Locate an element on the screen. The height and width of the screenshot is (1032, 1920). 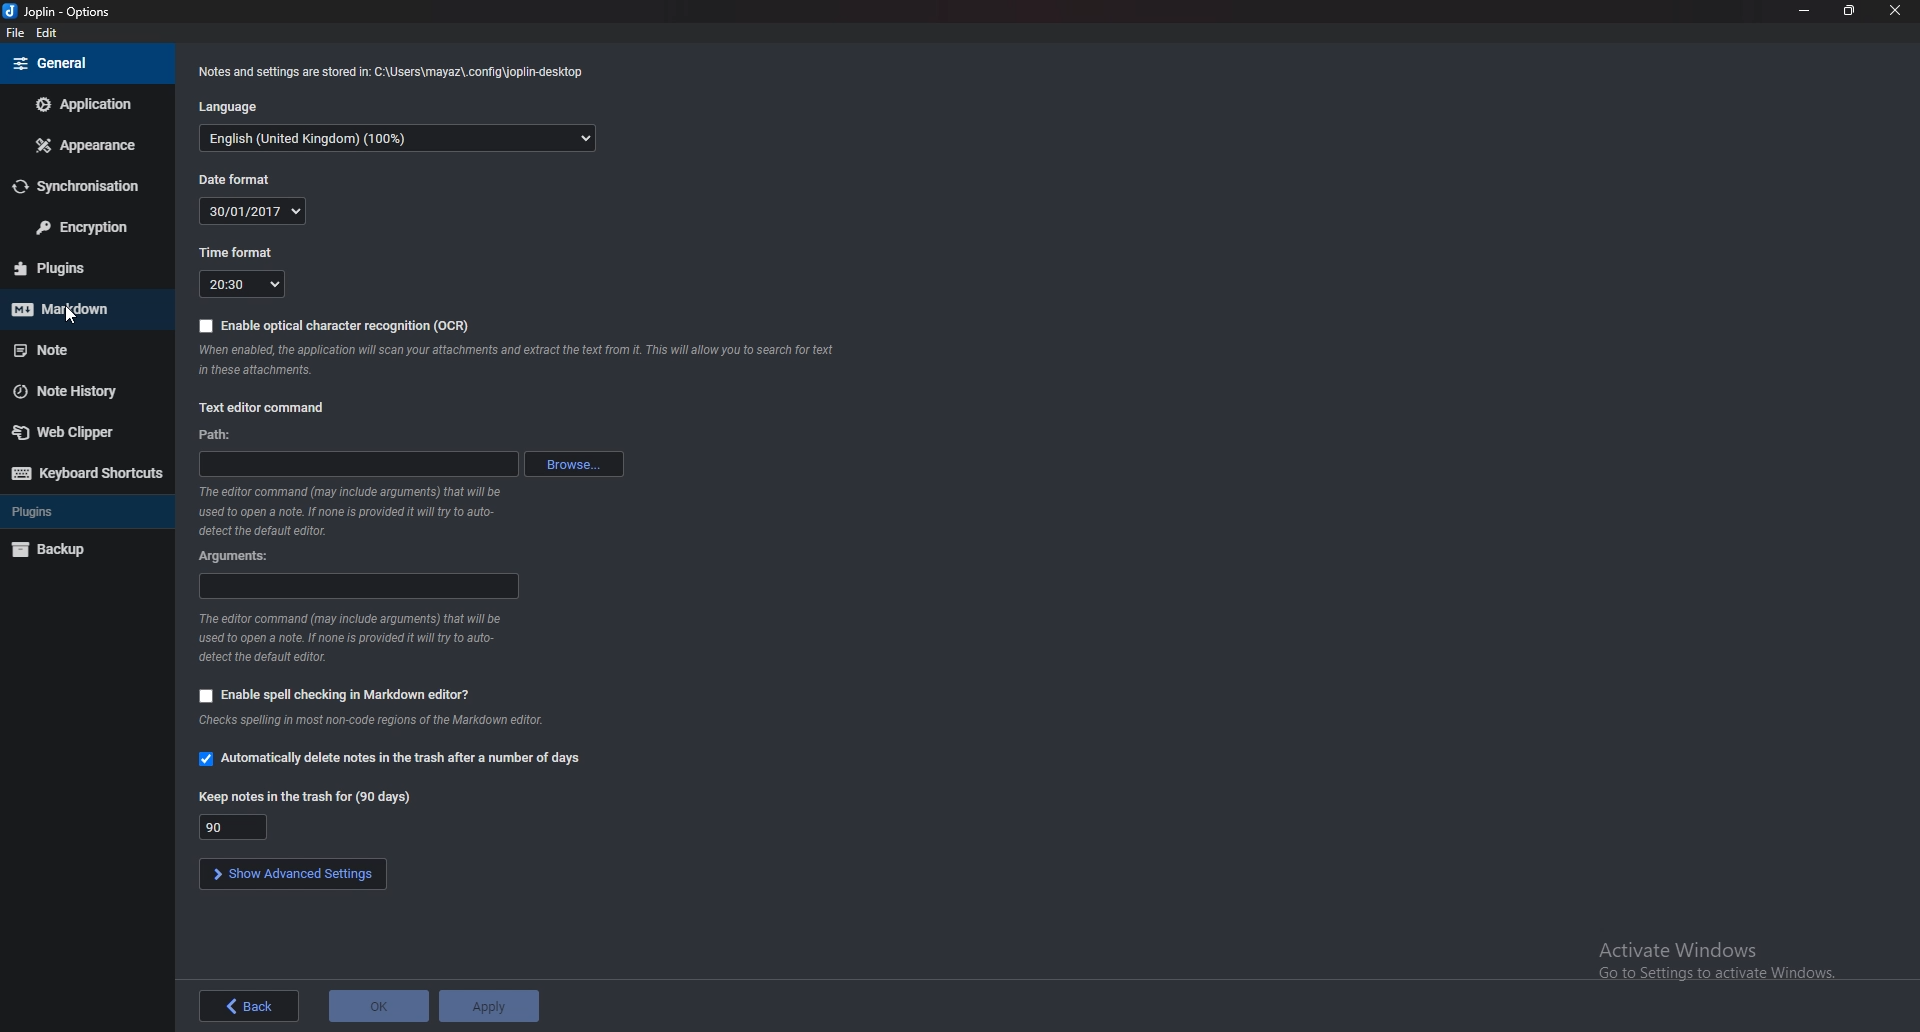
back is located at coordinates (250, 1006).